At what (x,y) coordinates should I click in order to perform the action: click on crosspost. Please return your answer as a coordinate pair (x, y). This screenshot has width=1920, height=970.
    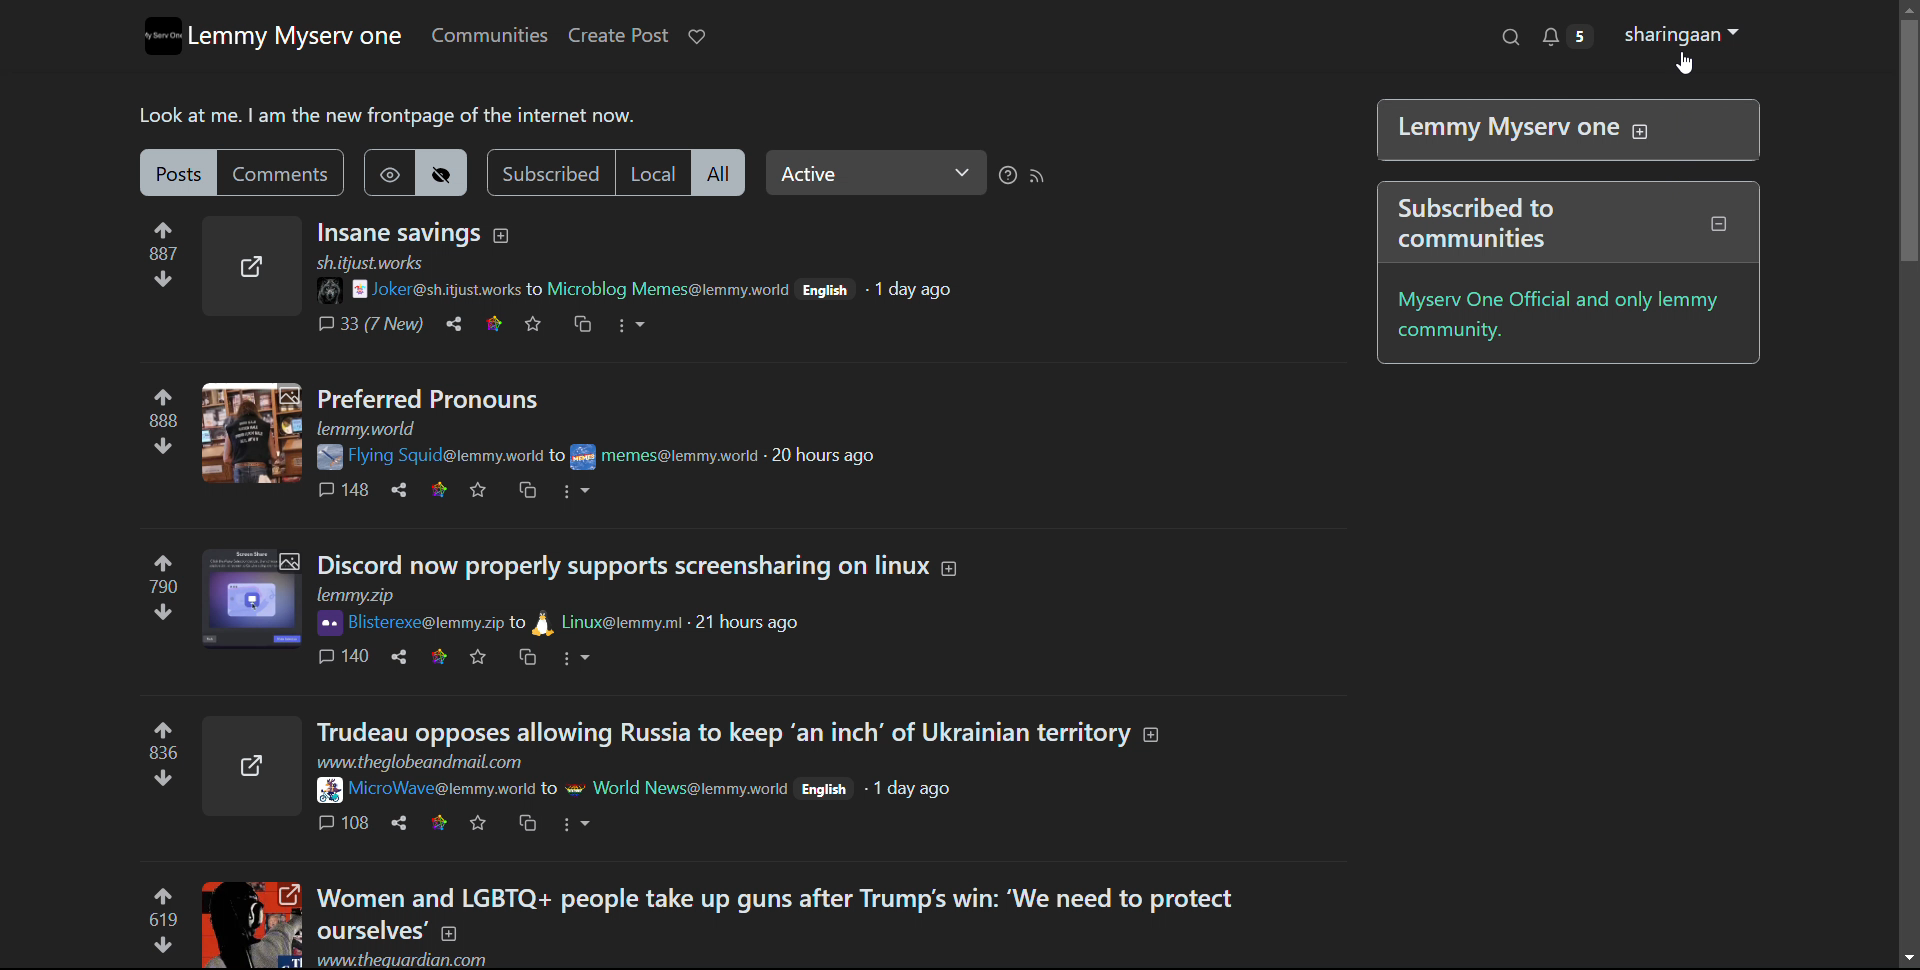
    Looking at the image, I should click on (526, 823).